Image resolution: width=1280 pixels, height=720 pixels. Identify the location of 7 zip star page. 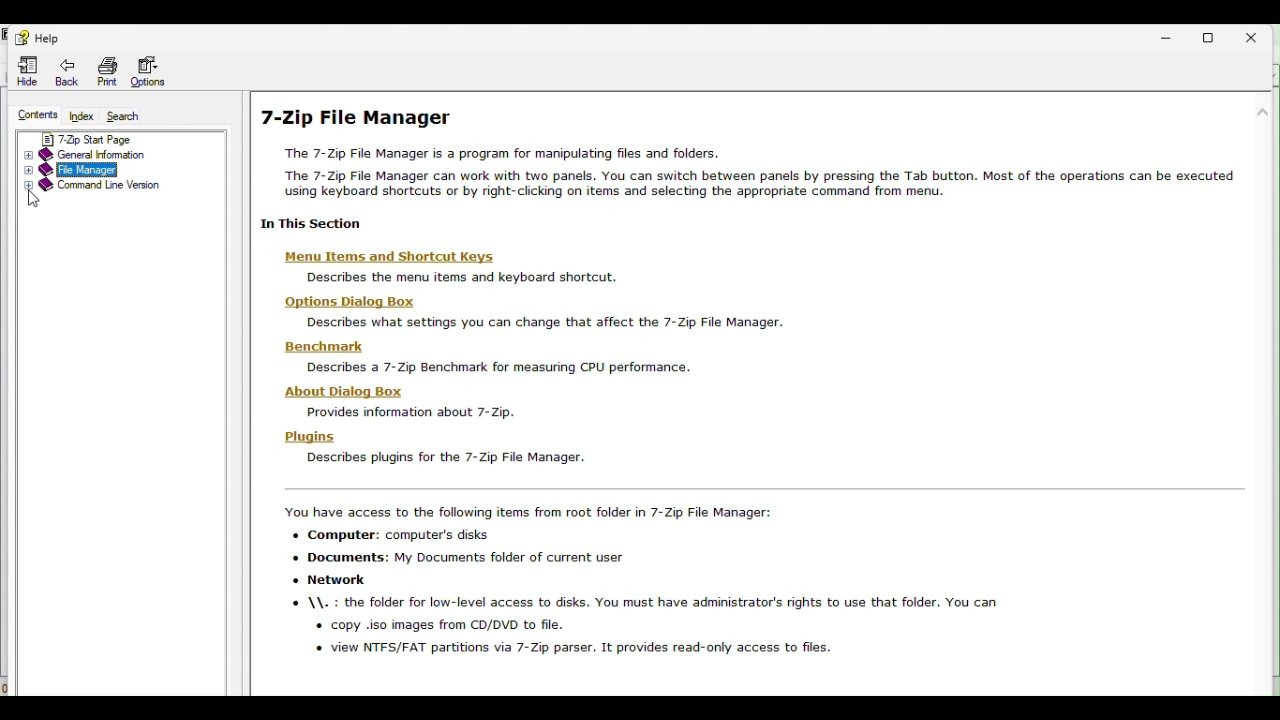
(122, 138).